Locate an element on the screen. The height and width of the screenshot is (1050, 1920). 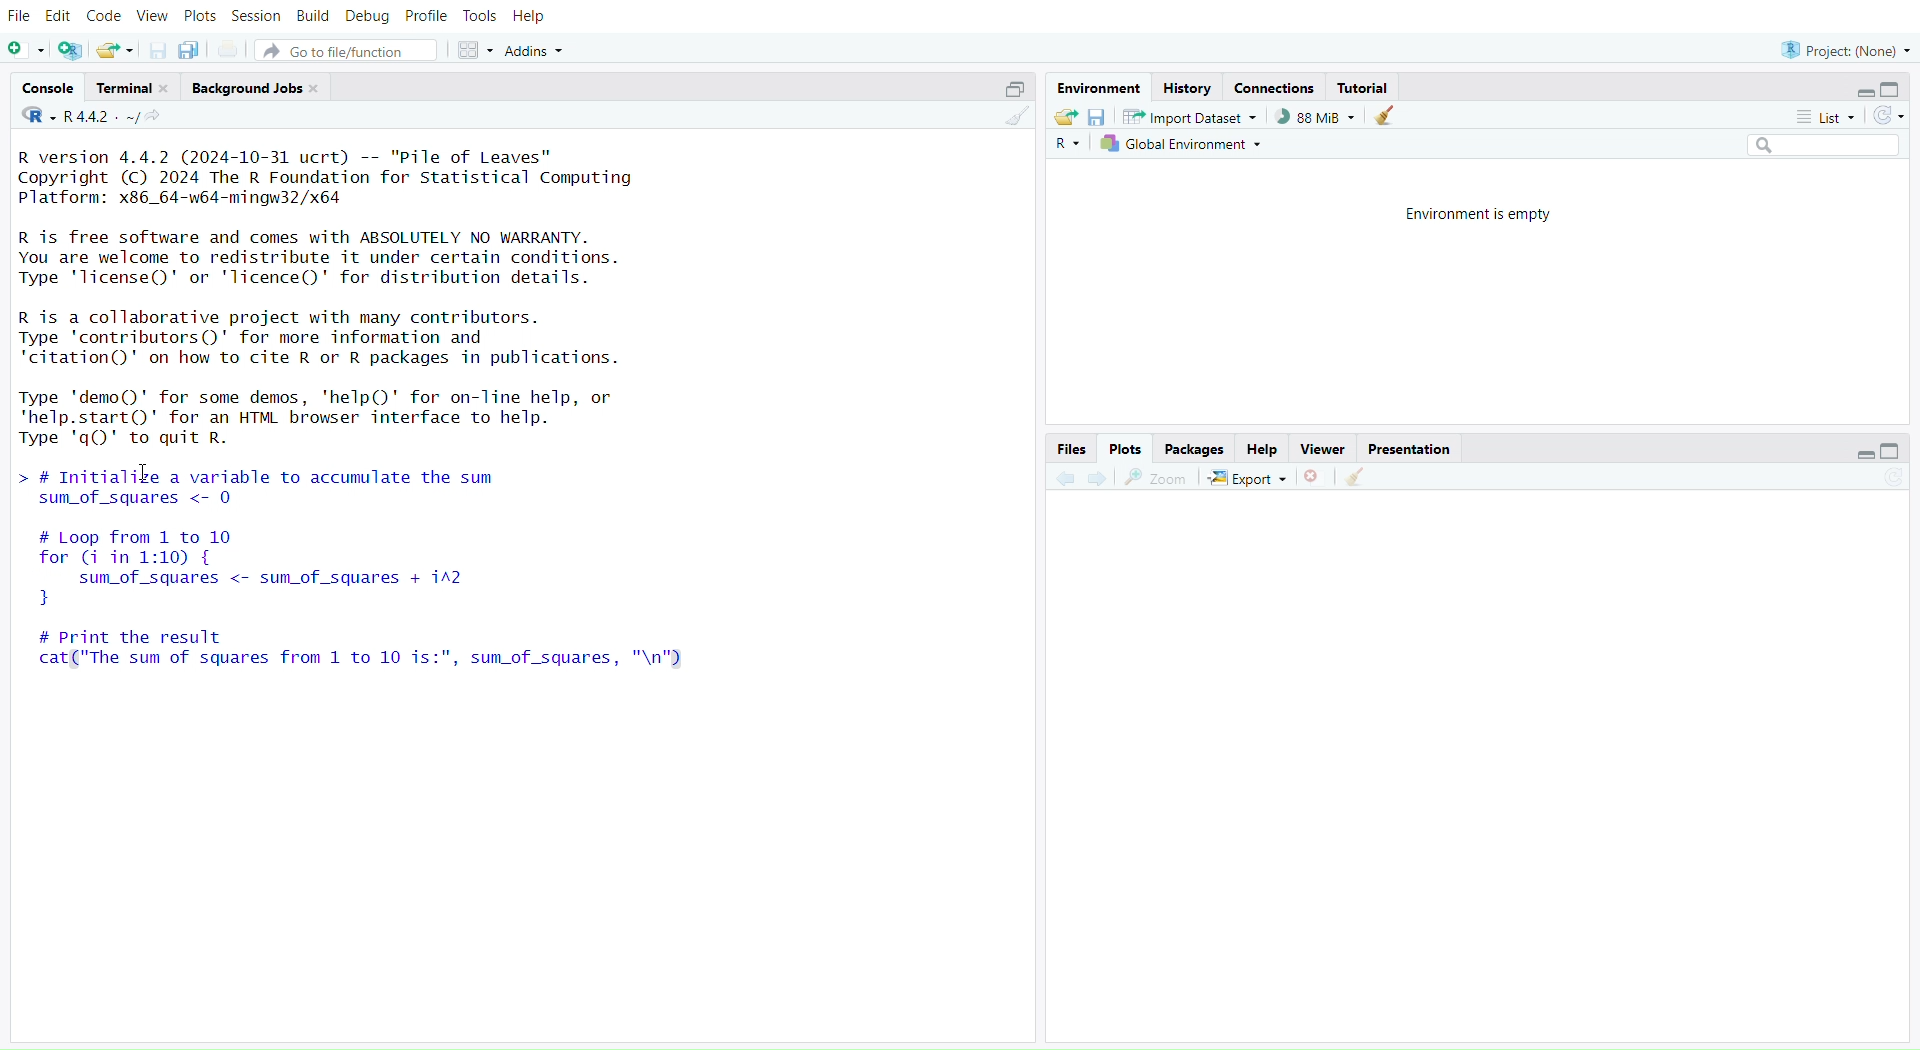
sum_of_squares <- 0 is located at coordinates (152, 501).